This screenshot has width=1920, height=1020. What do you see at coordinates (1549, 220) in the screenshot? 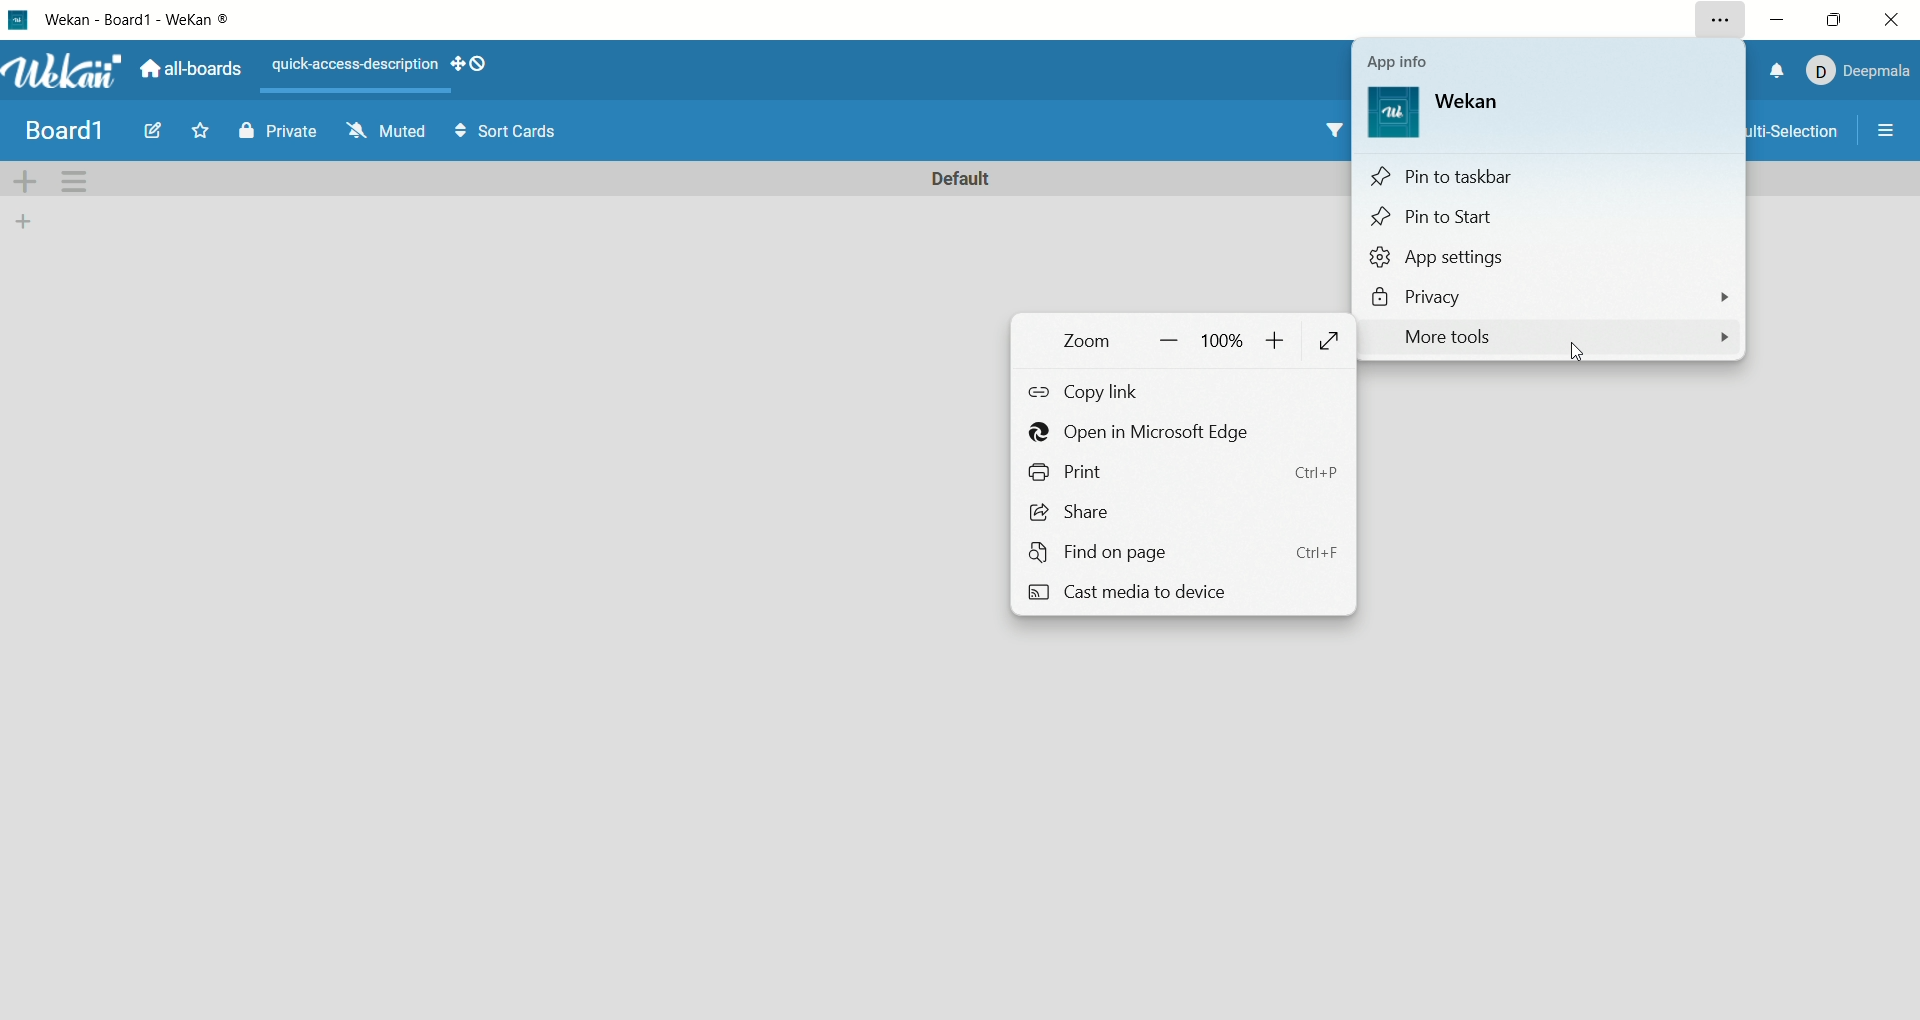
I see `pin to start` at bounding box center [1549, 220].